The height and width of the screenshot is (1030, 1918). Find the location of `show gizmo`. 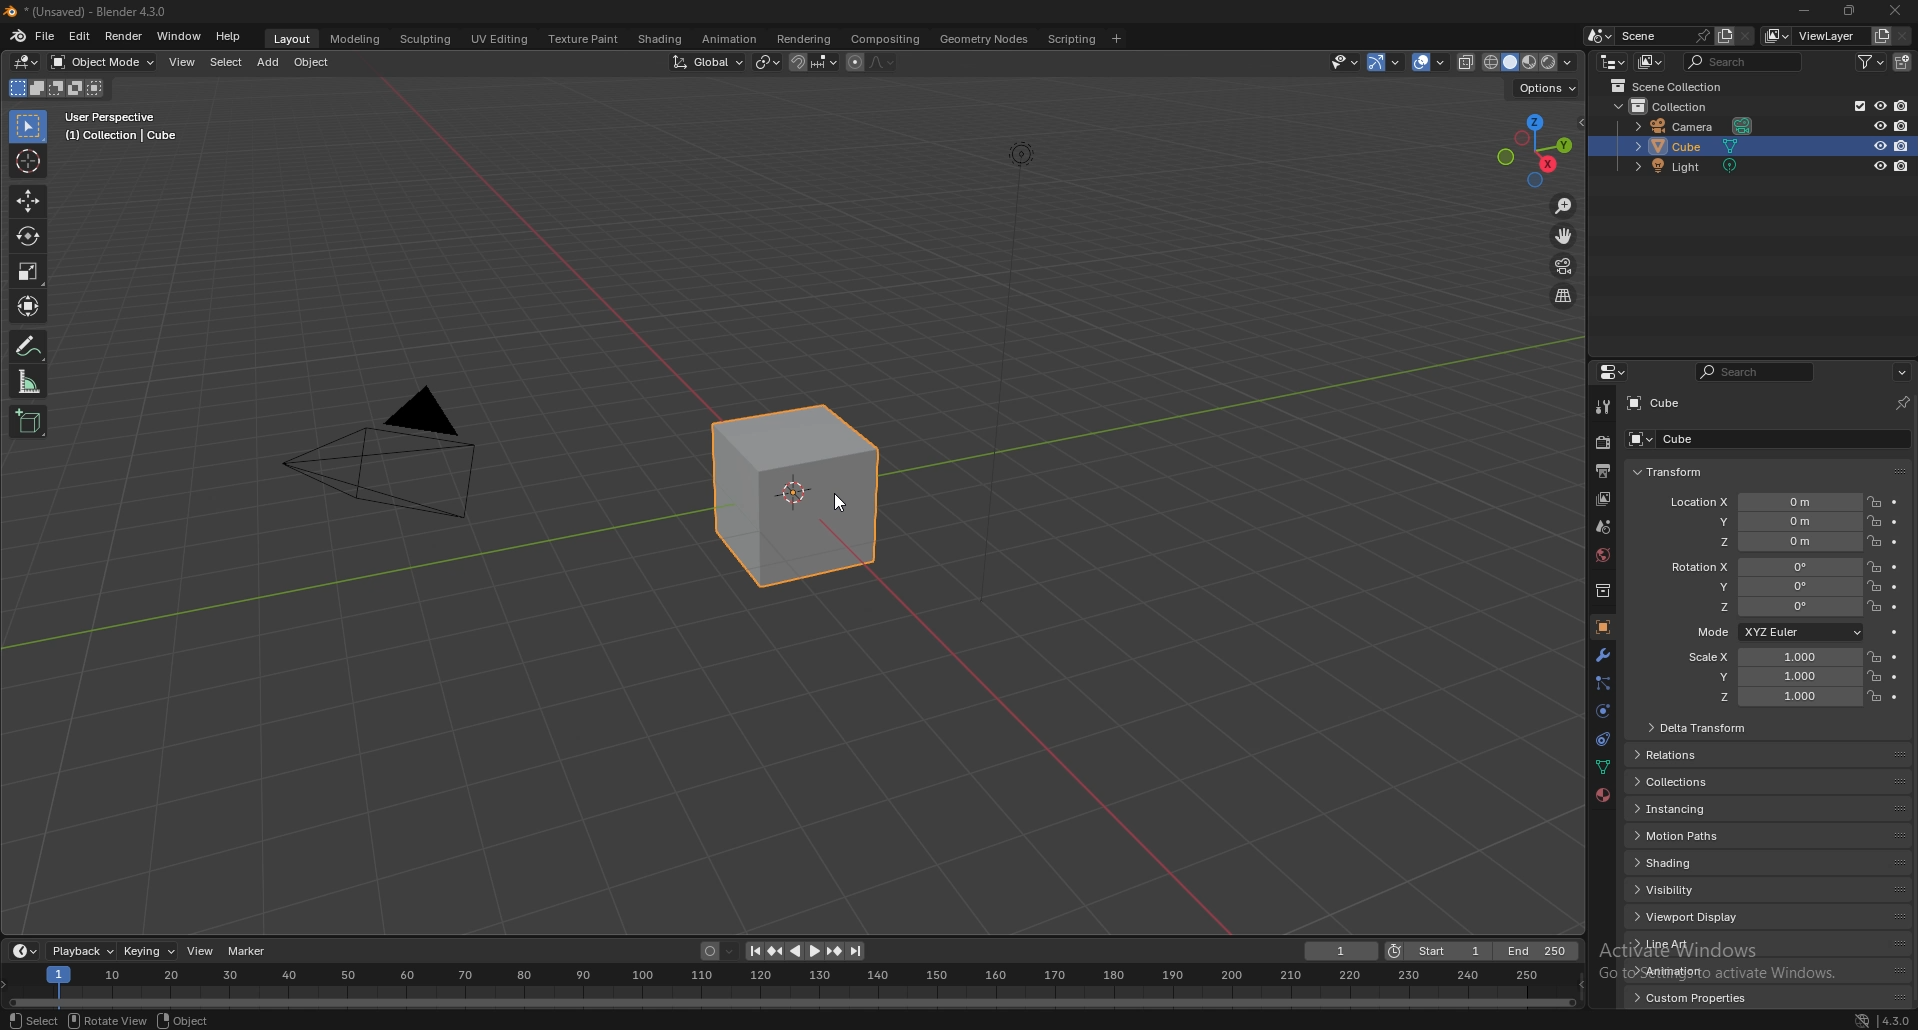

show gizmo is located at coordinates (1386, 63).